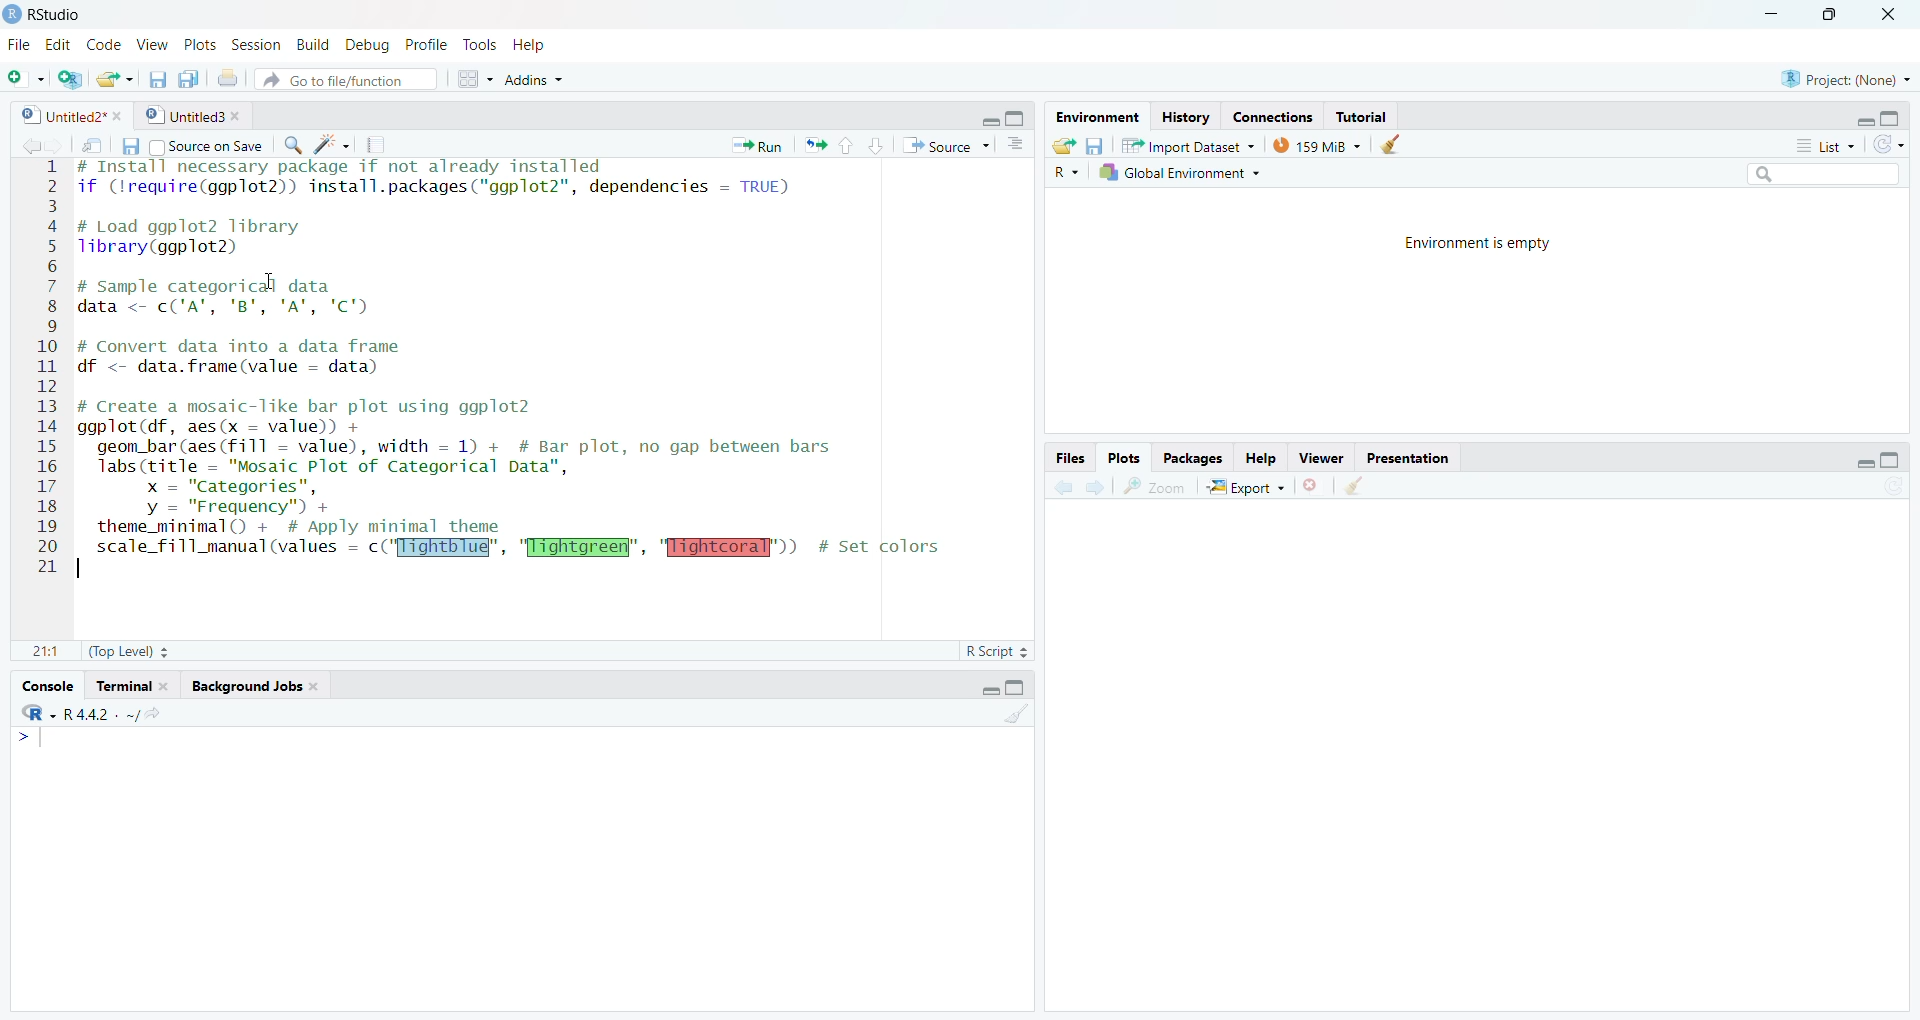  What do you see at coordinates (99, 716) in the screenshot?
I see `R 4.2.2 . ~ /` at bounding box center [99, 716].